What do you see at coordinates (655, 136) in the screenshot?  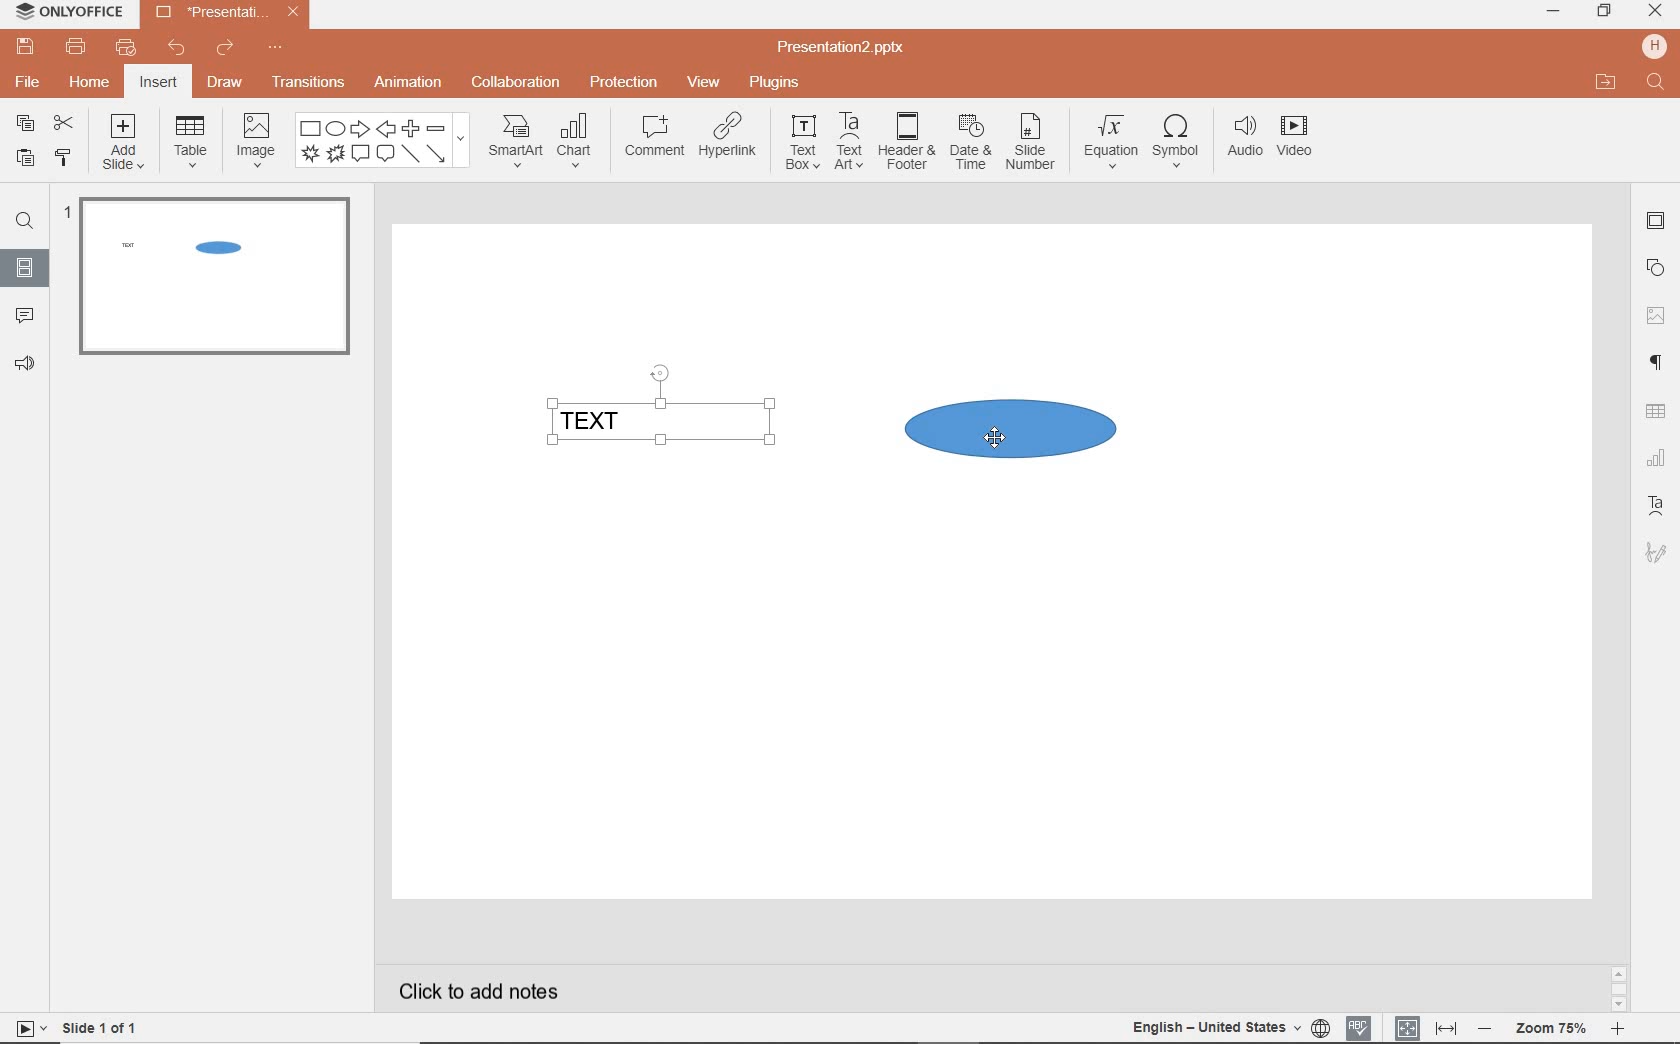 I see `comment` at bounding box center [655, 136].